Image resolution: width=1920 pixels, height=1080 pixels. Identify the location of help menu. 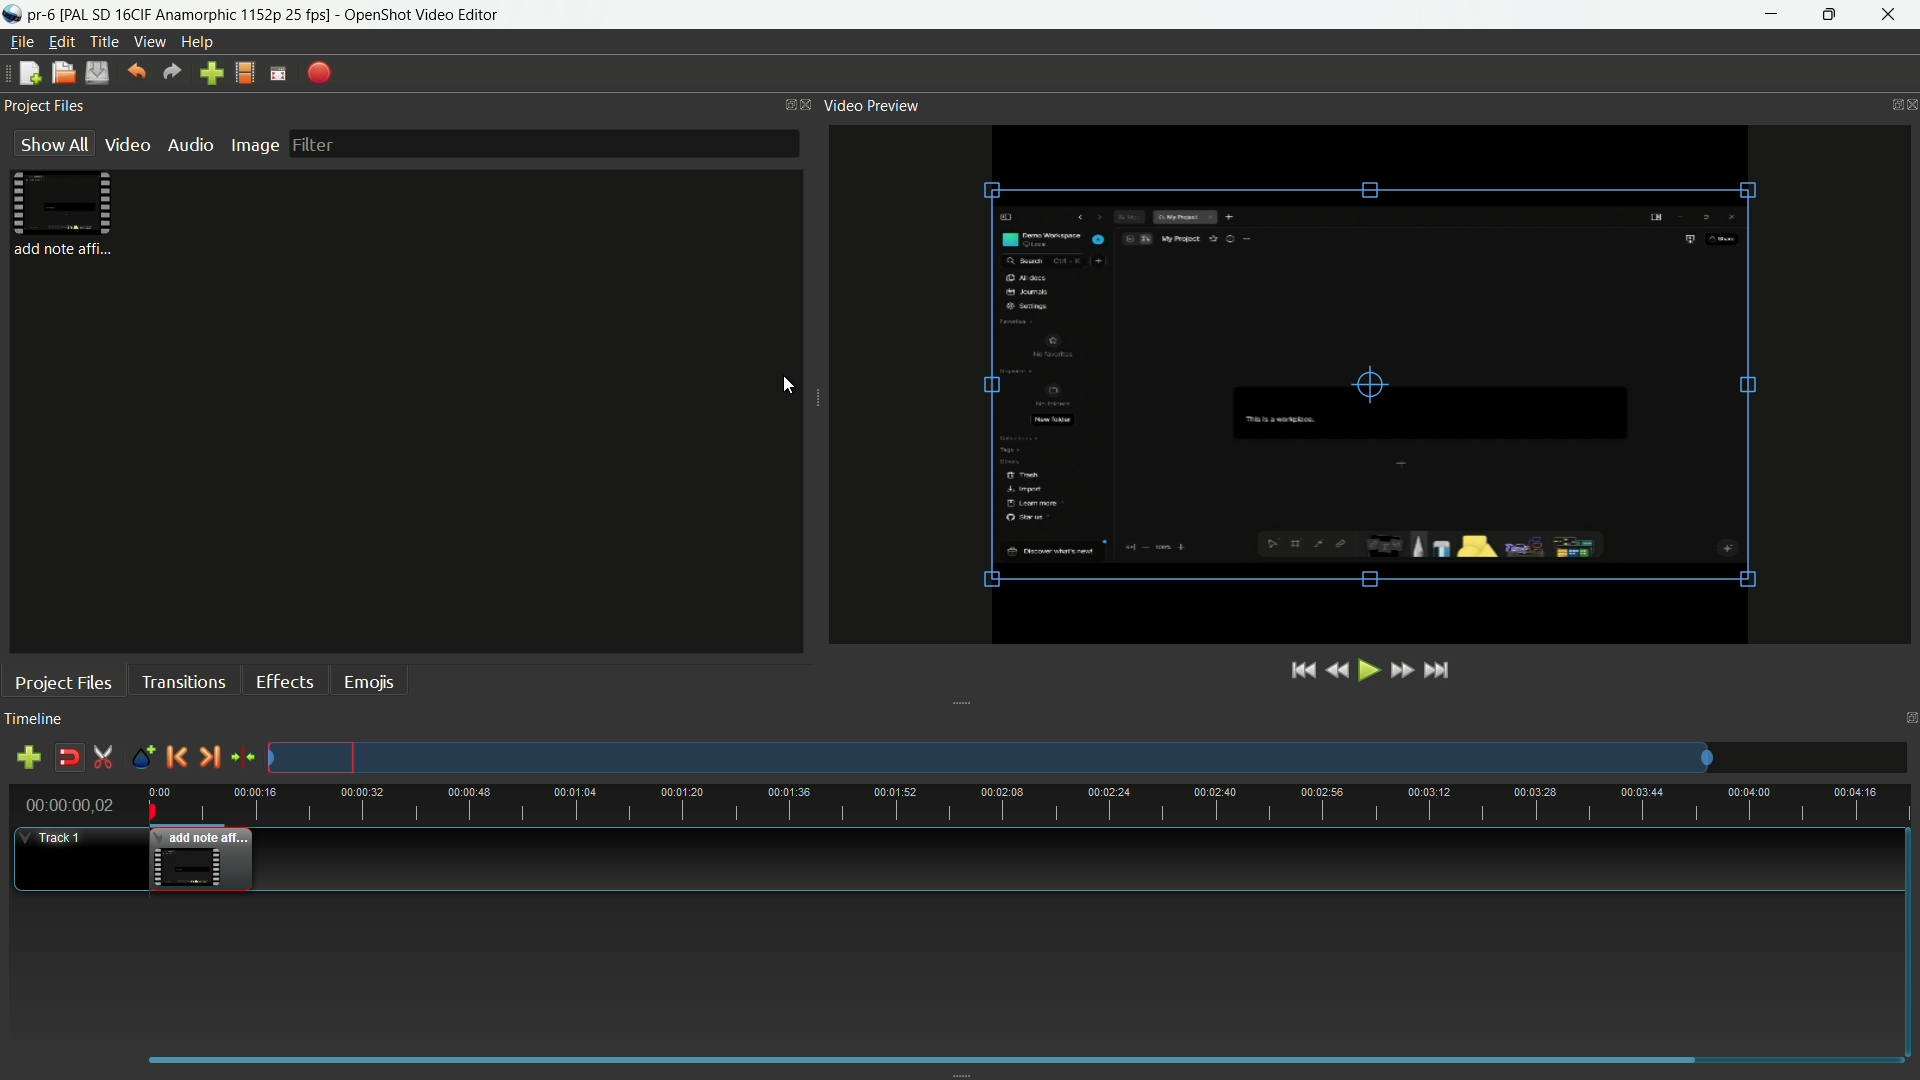
(197, 42).